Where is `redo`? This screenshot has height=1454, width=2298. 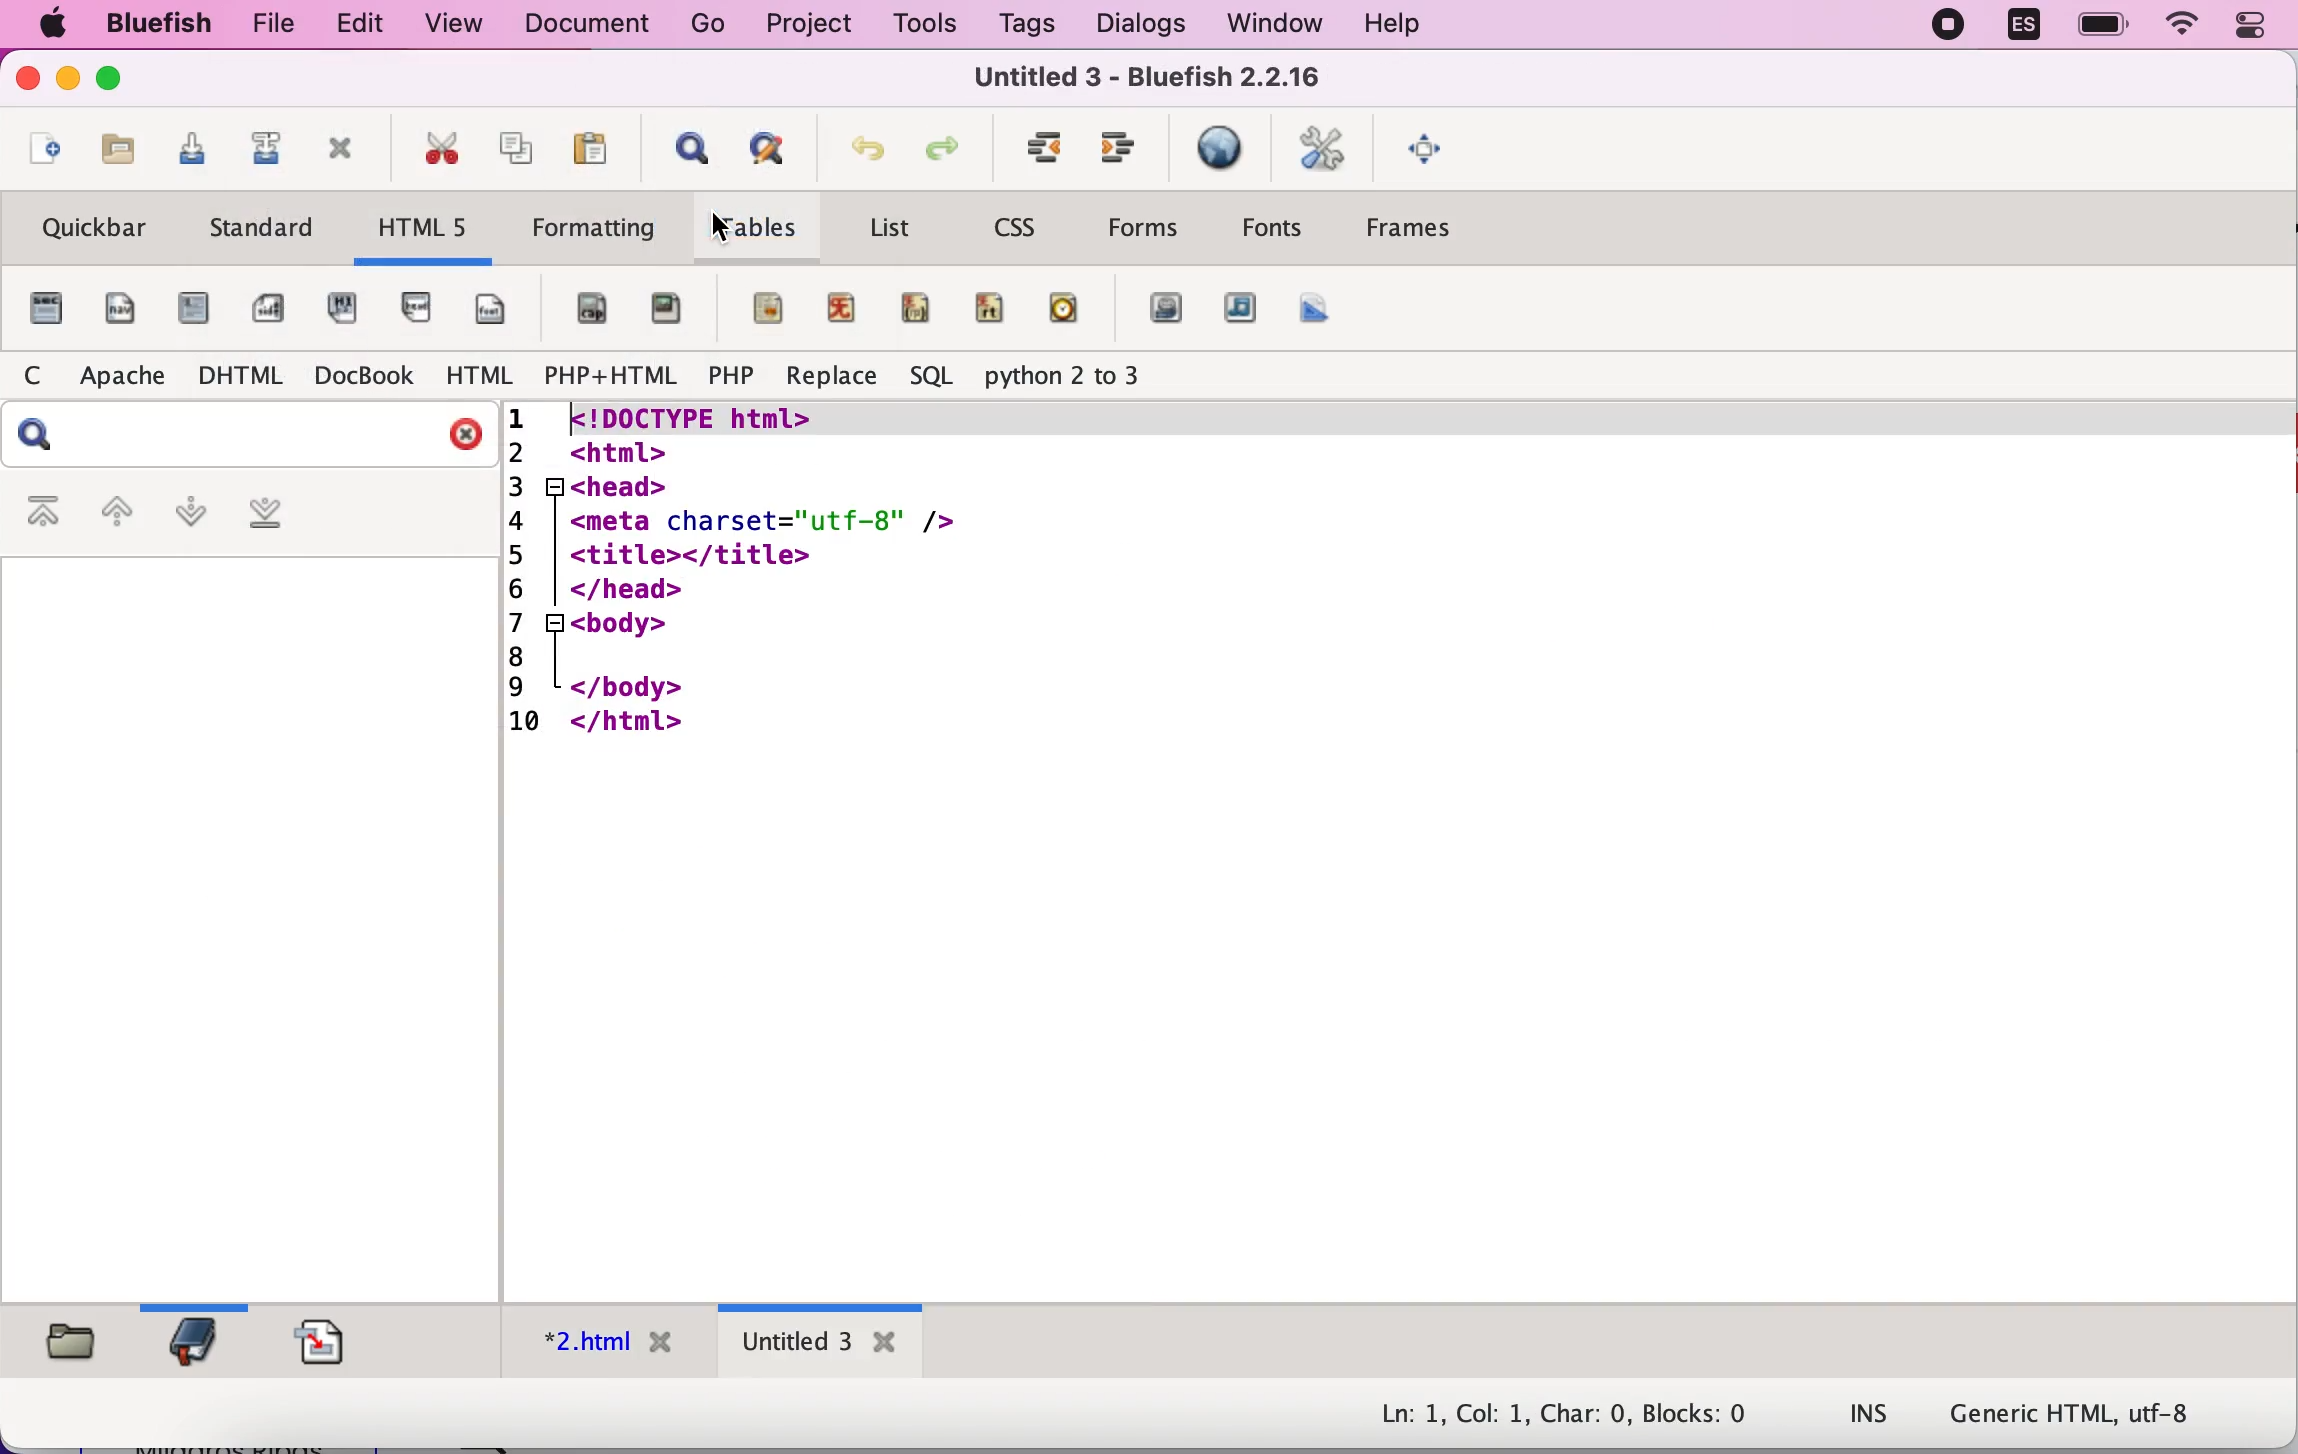 redo is located at coordinates (945, 146).